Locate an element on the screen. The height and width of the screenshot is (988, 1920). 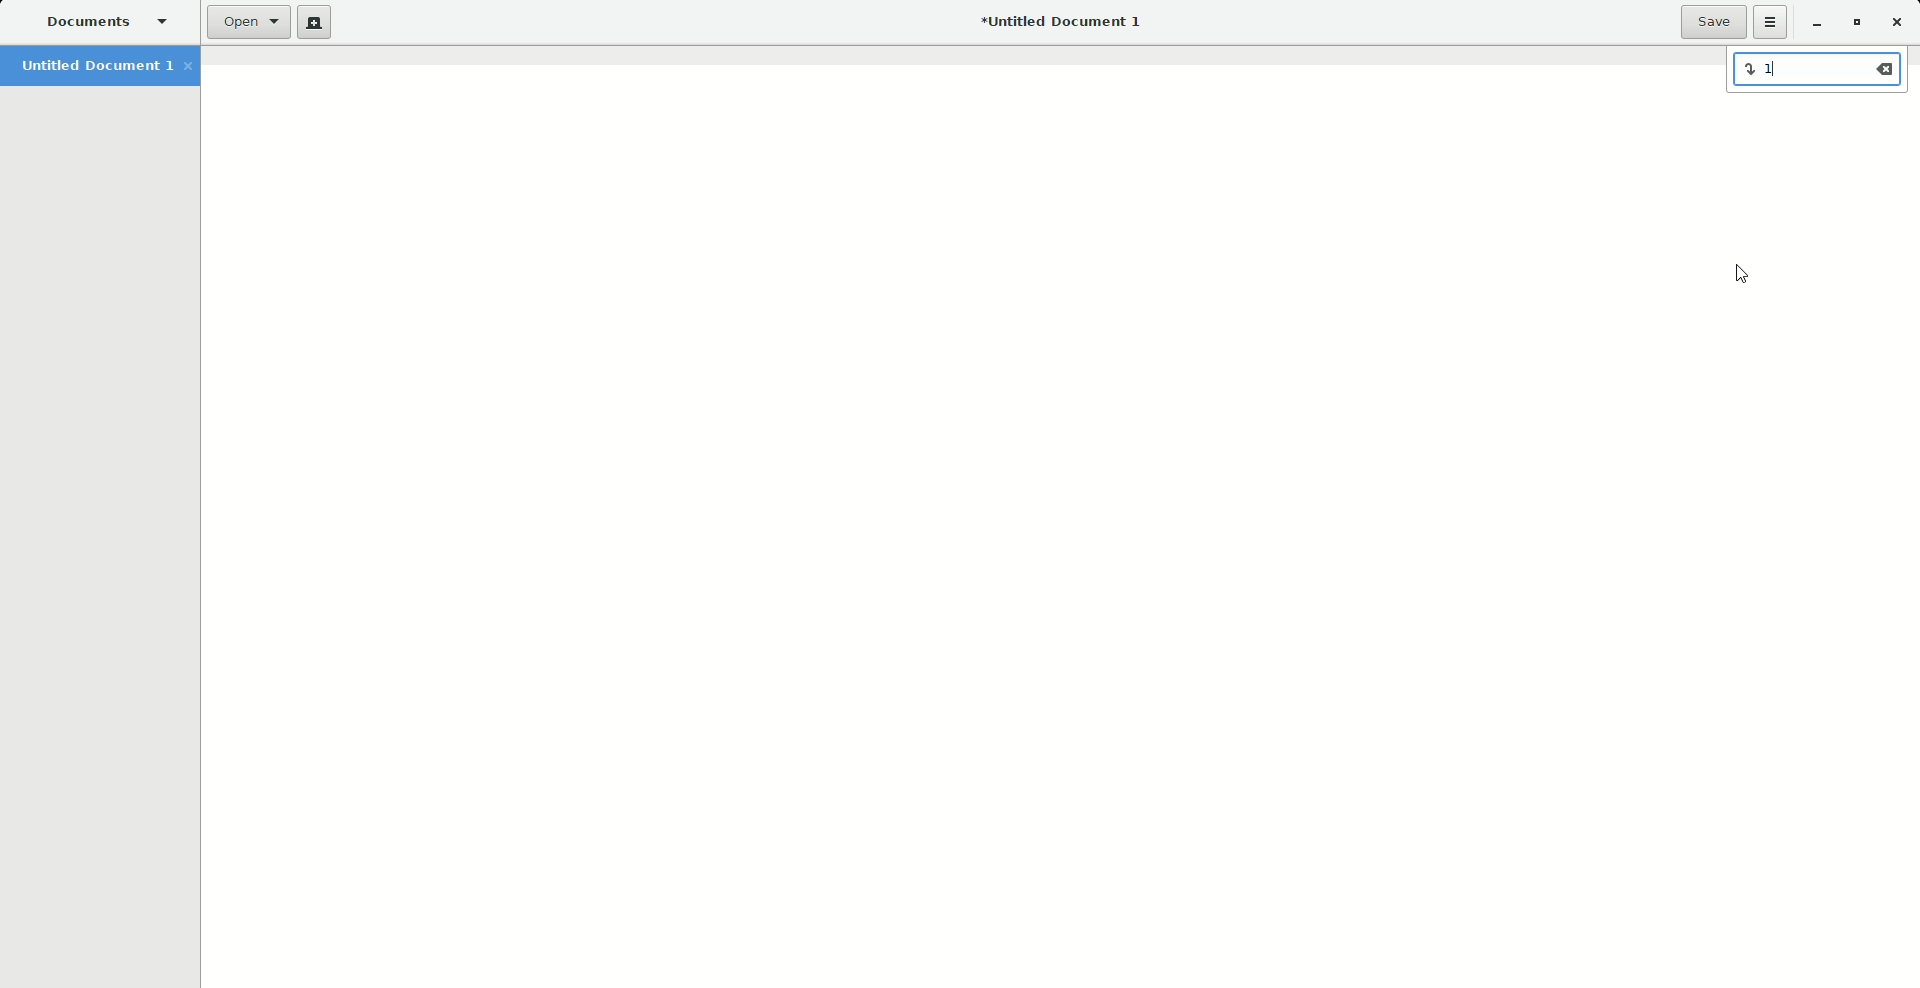
Close is located at coordinates (1897, 21).